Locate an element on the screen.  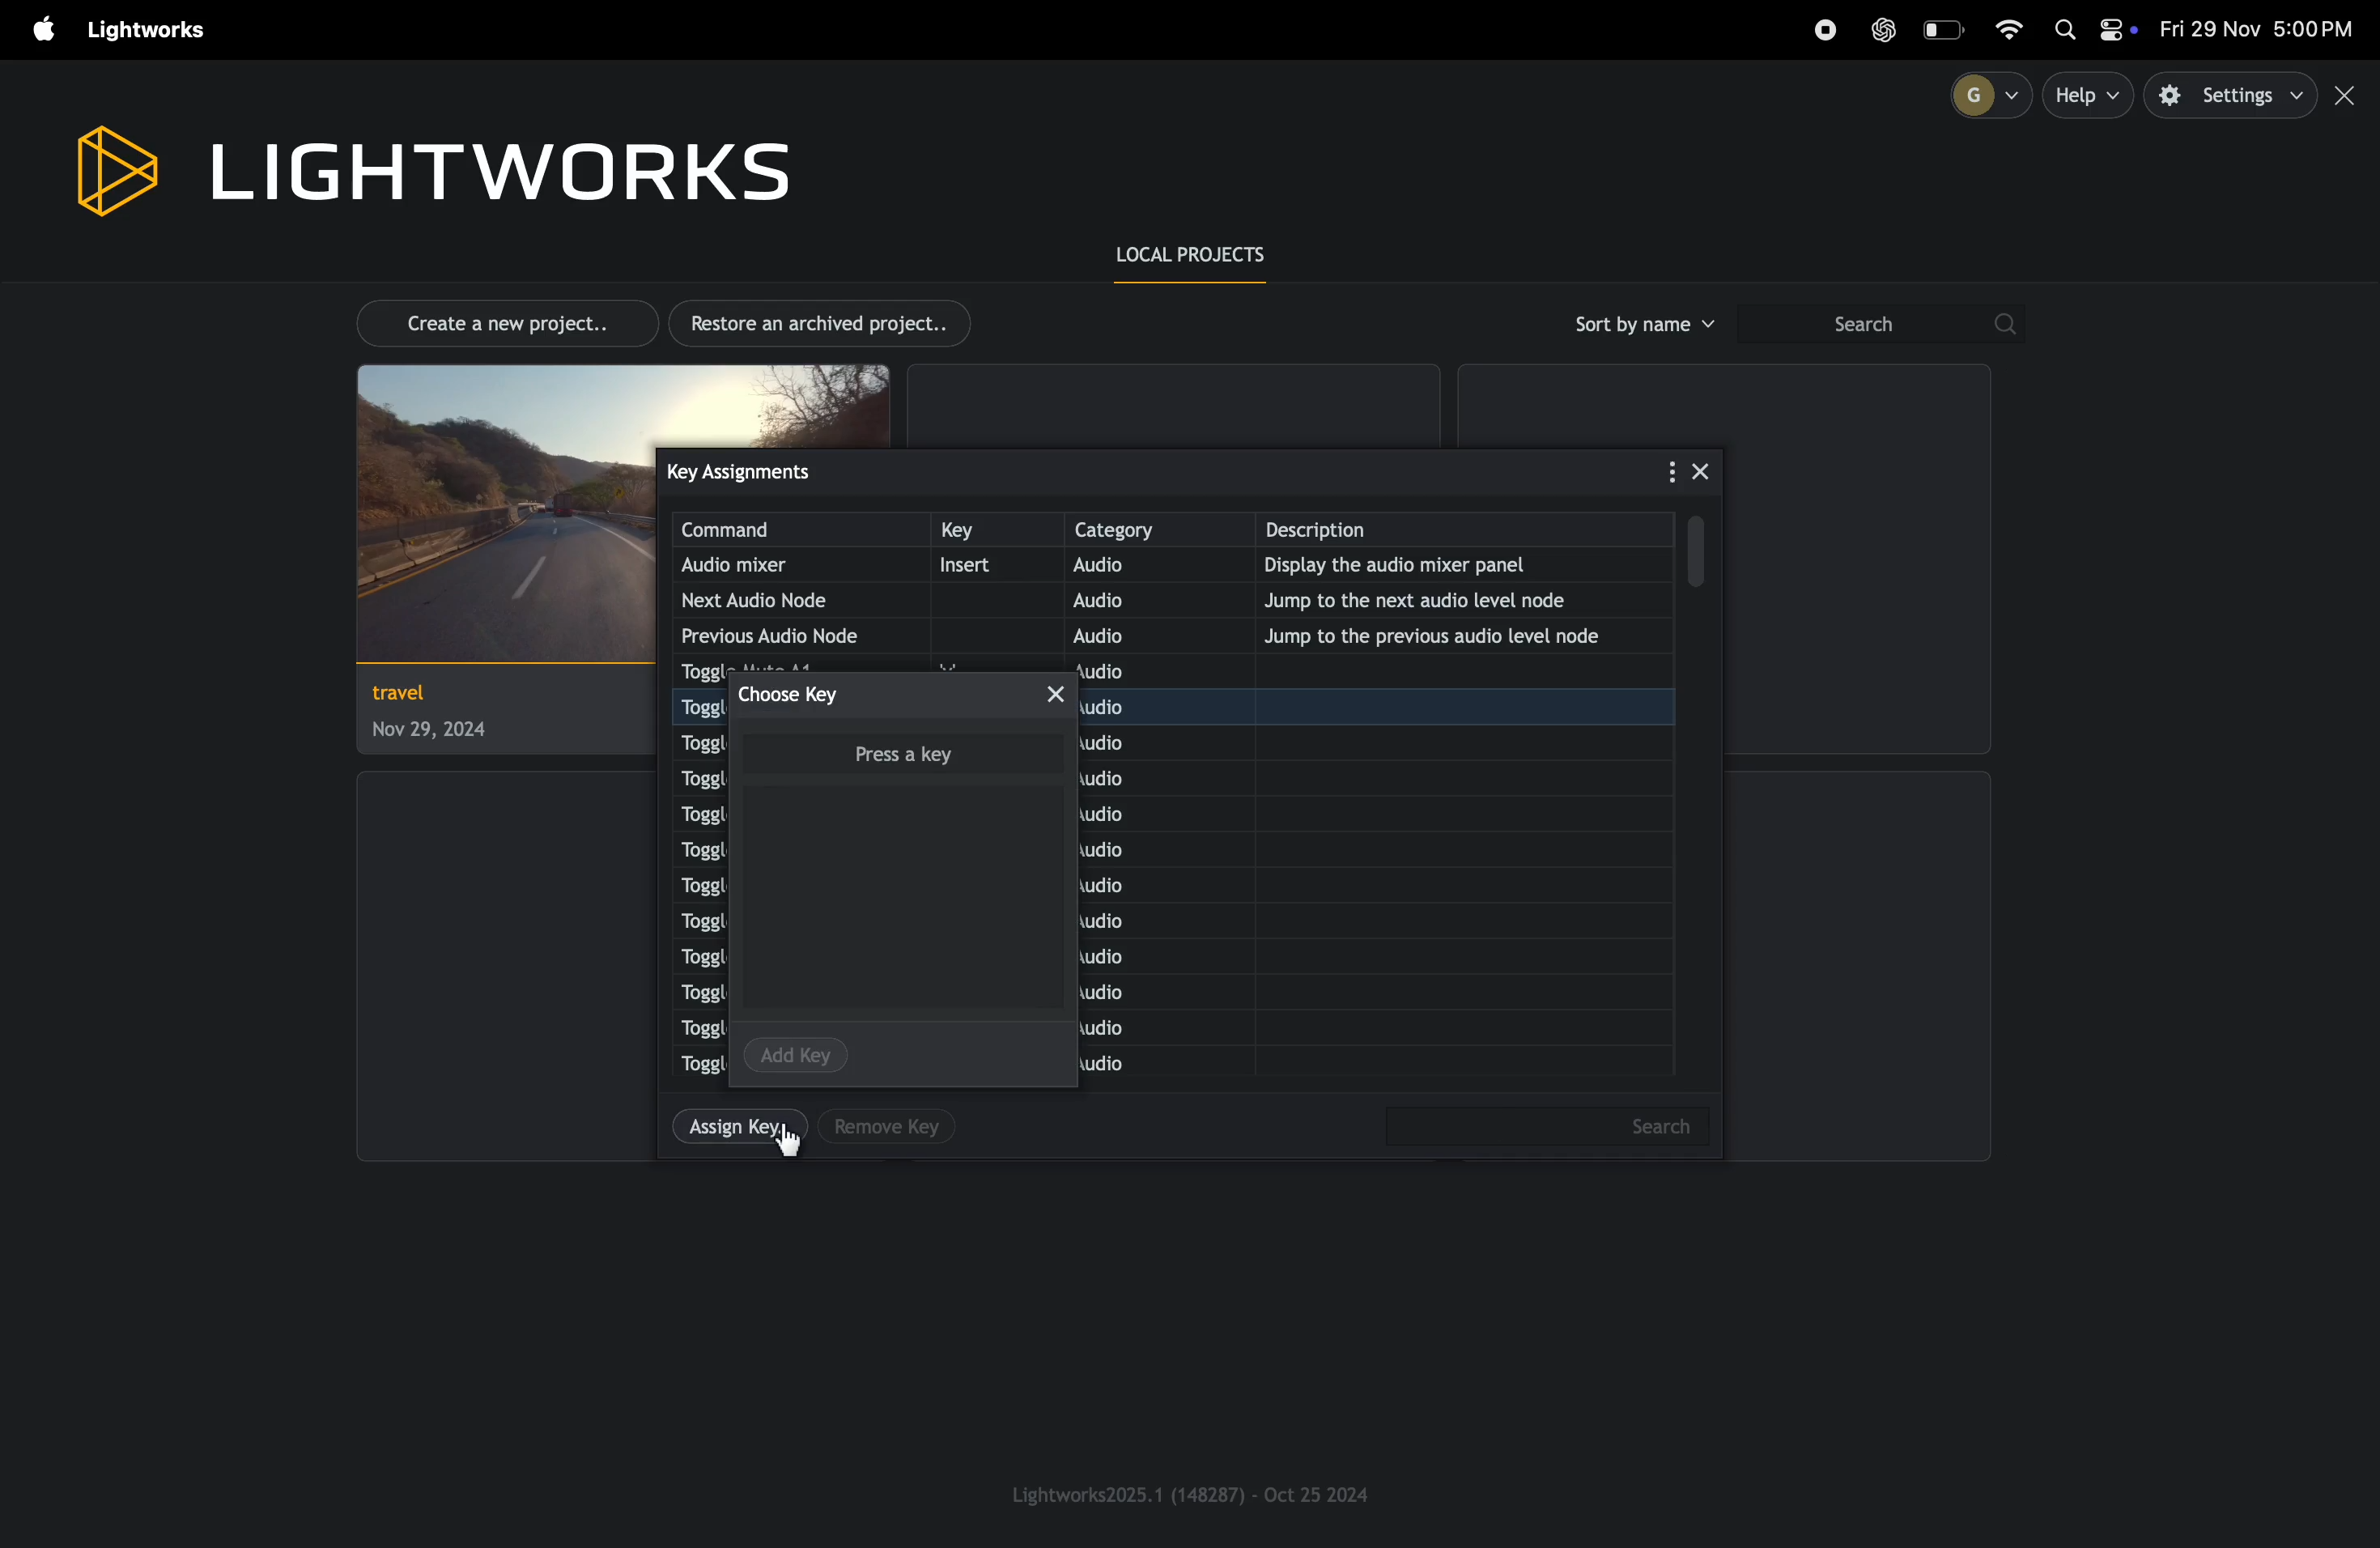
help is located at coordinates (2090, 95).